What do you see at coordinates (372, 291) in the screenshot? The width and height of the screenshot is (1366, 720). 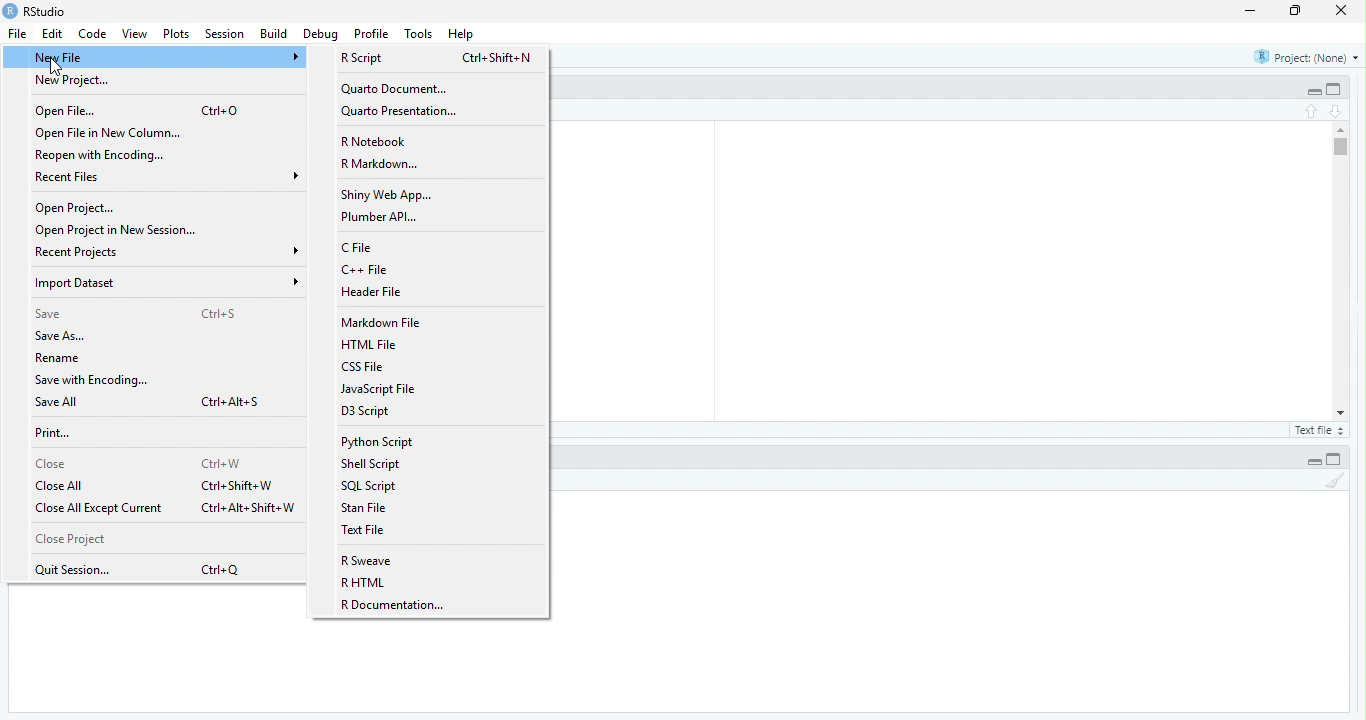 I see `Header File` at bounding box center [372, 291].